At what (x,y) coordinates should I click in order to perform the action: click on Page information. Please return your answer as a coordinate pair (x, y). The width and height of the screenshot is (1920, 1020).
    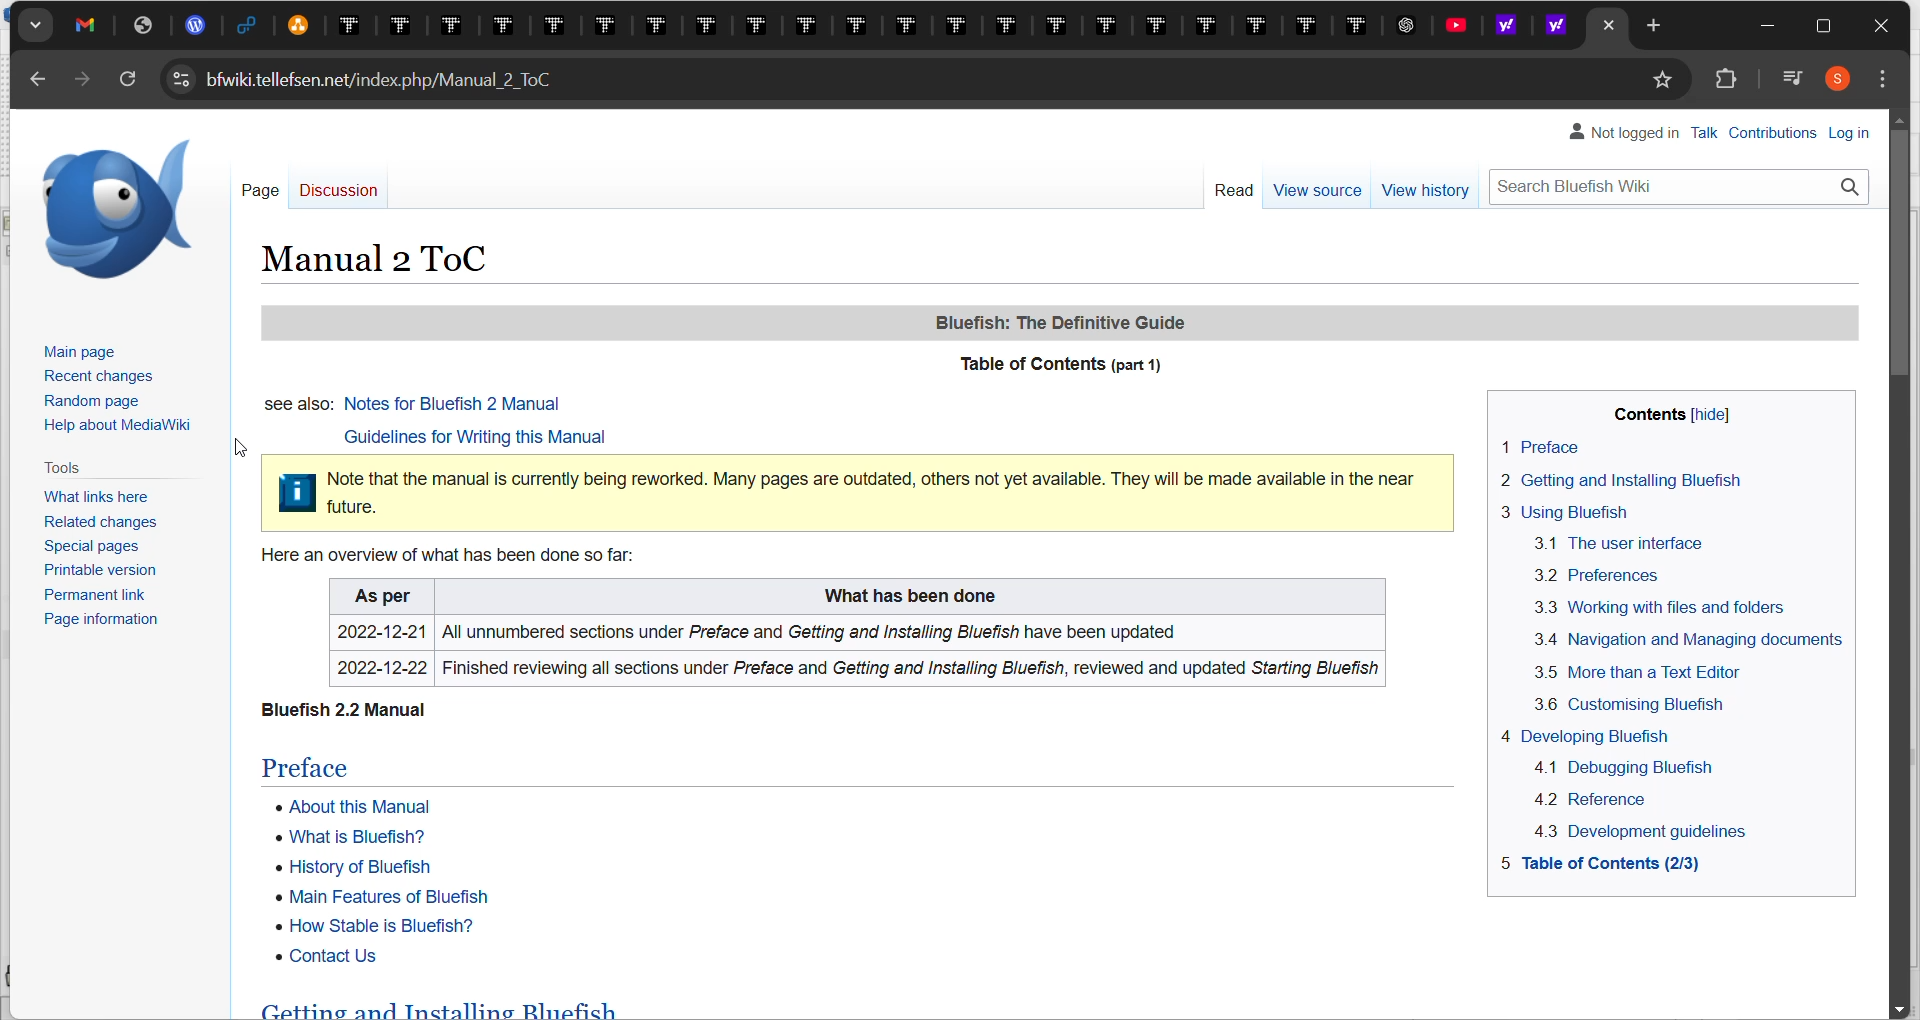
    Looking at the image, I should click on (86, 623).